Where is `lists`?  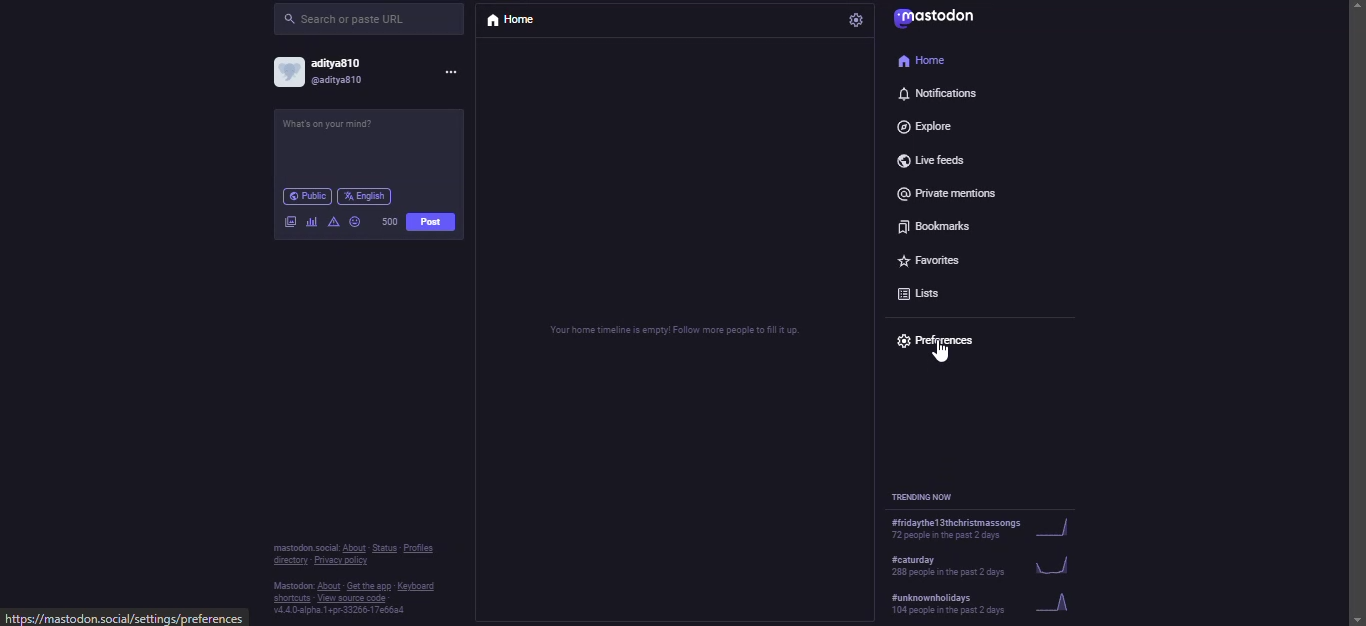
lists is located at coordinates (921, 295).